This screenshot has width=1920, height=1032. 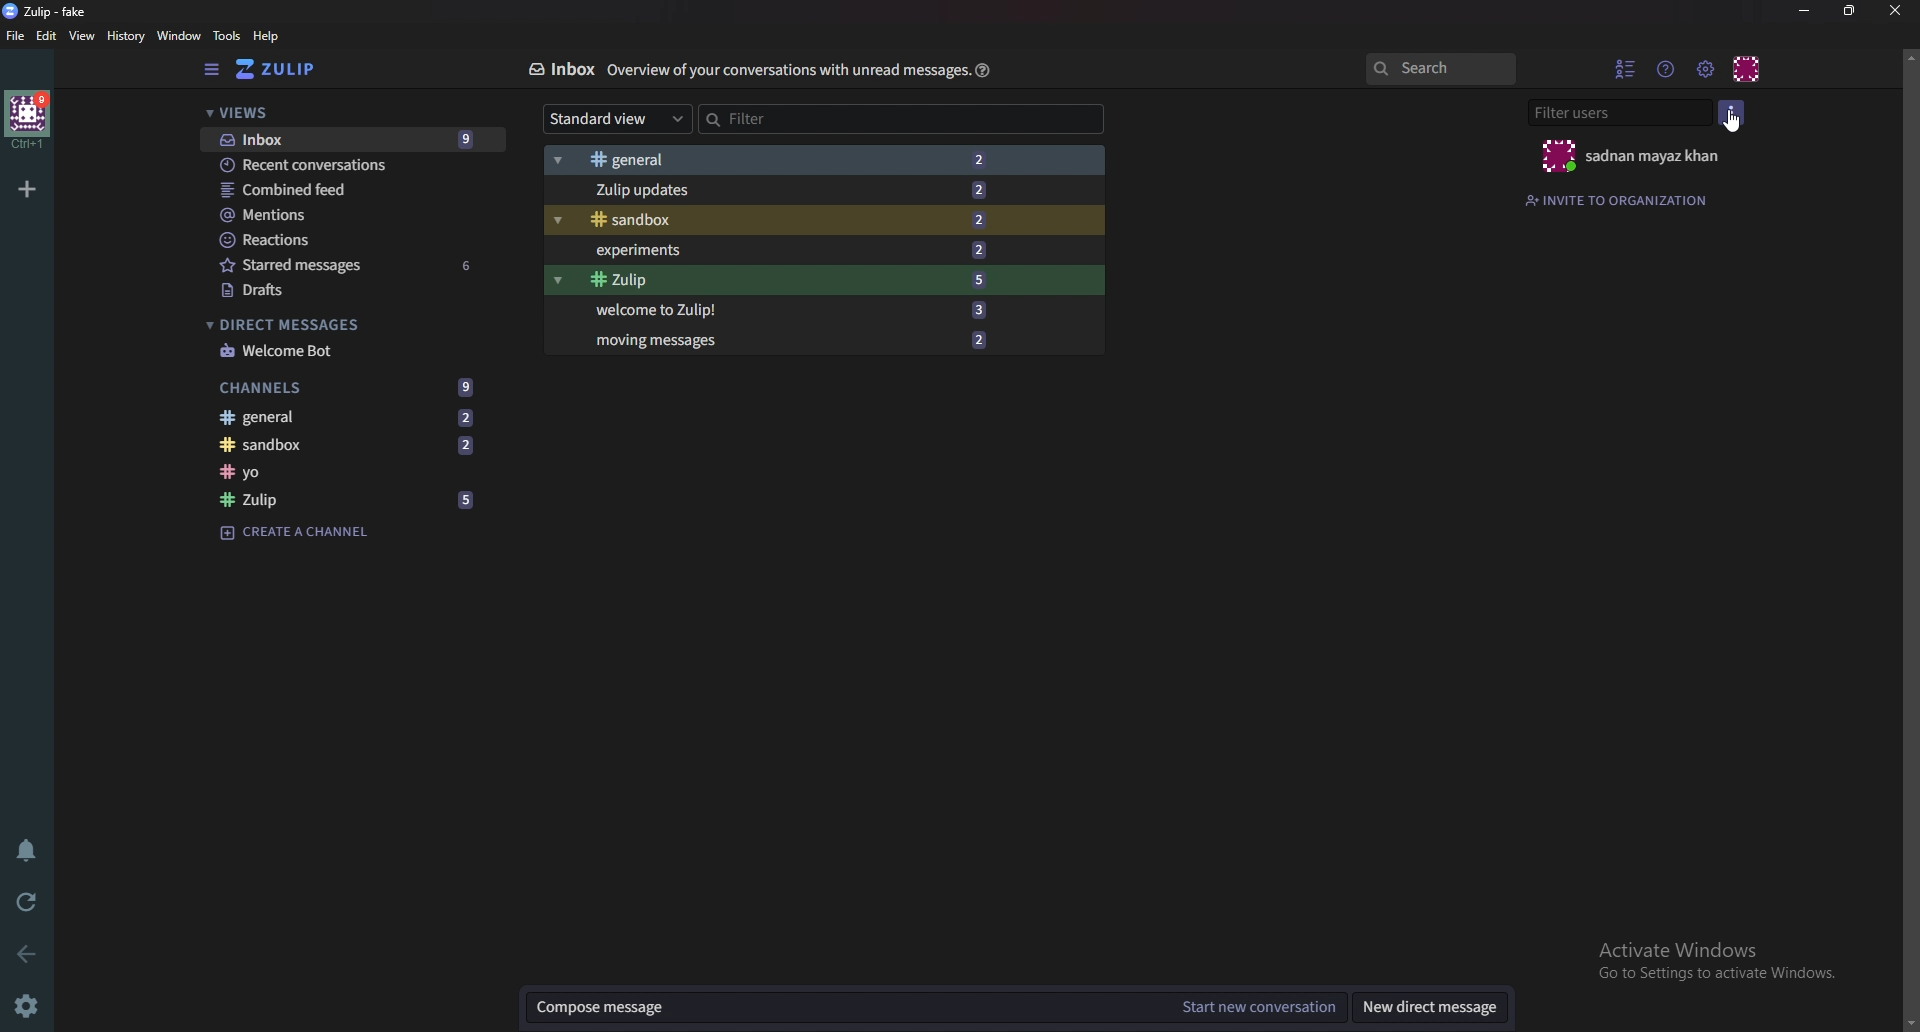 What do you see at coordinates (784, 118) in the screenshot?
I see `Filter` at bounding box center [784, 118].